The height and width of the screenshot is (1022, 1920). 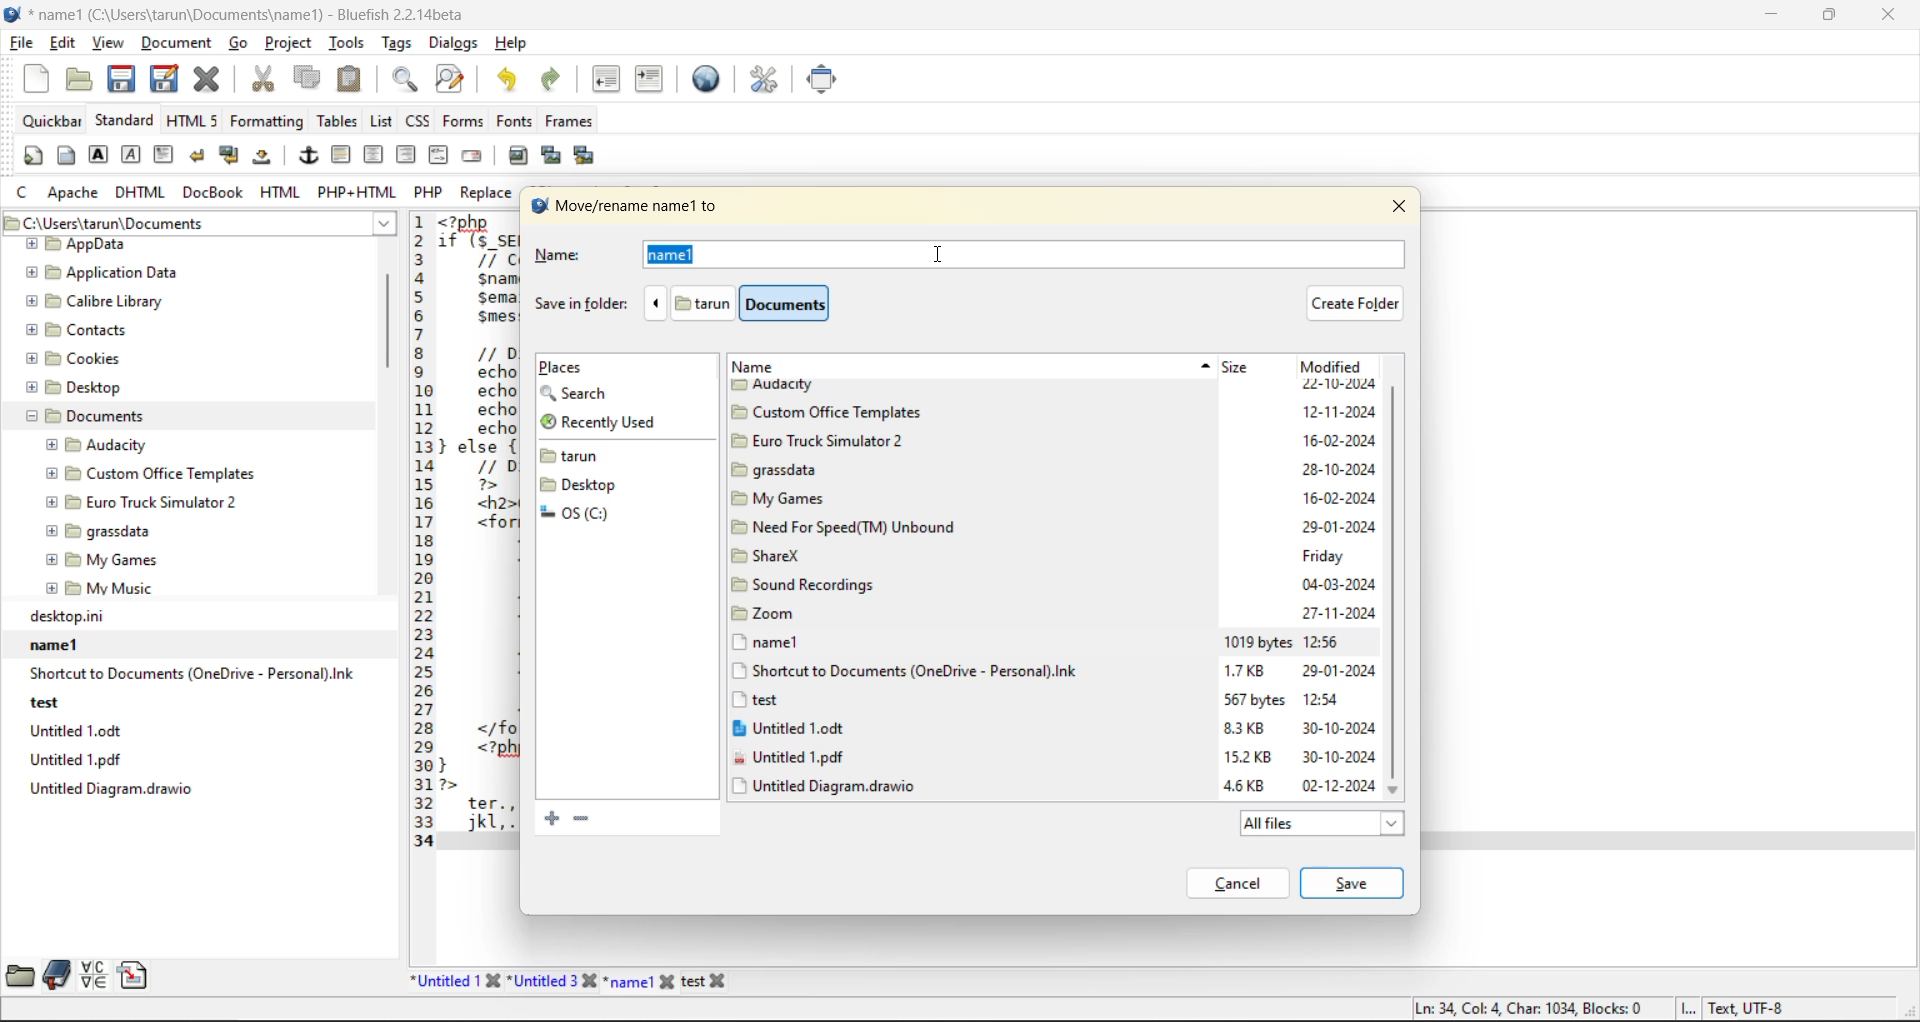 What do you see at coordinates (336, 121) in the screenshot?
I see `tables` at bounding box center [336, 121].